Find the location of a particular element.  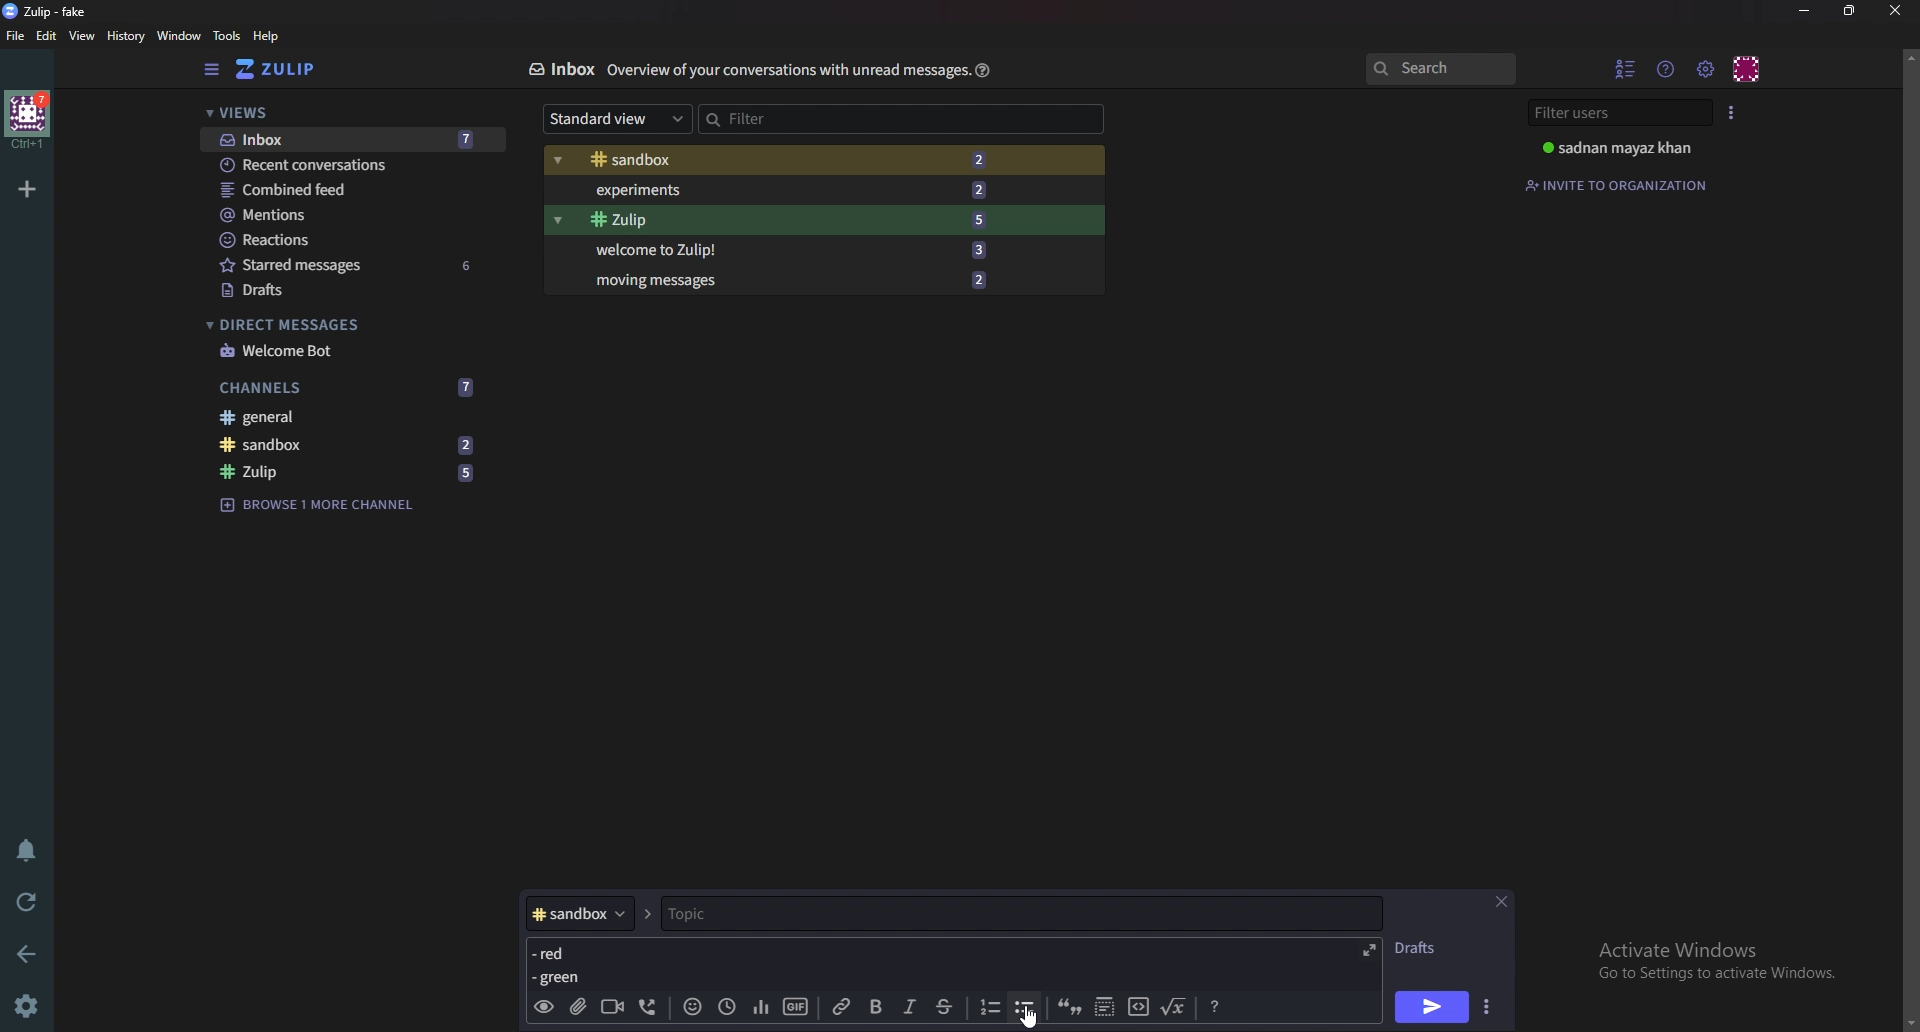

Voice call is located at coordinates (652, 1006).